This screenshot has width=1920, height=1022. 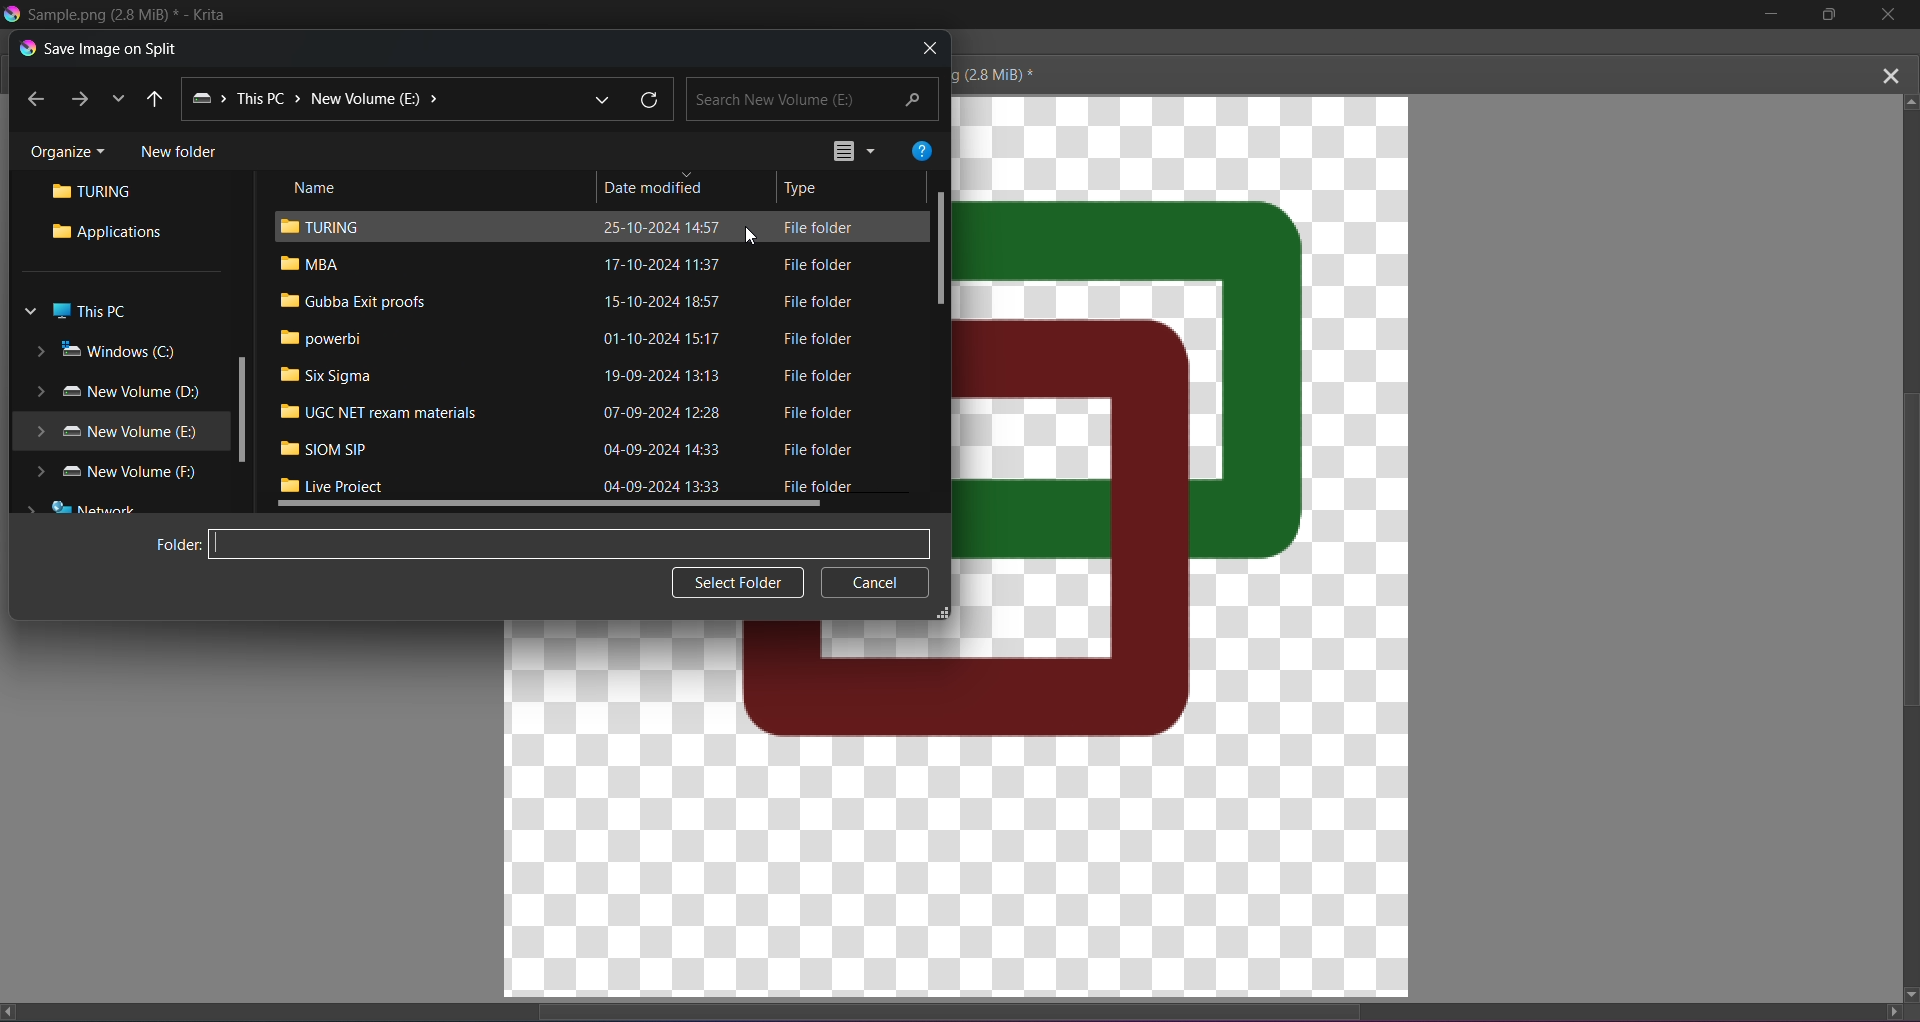 What do you see at coordinates (37, 99) in the screenshot?
I see `Previous` at bounding box center [37, 99].